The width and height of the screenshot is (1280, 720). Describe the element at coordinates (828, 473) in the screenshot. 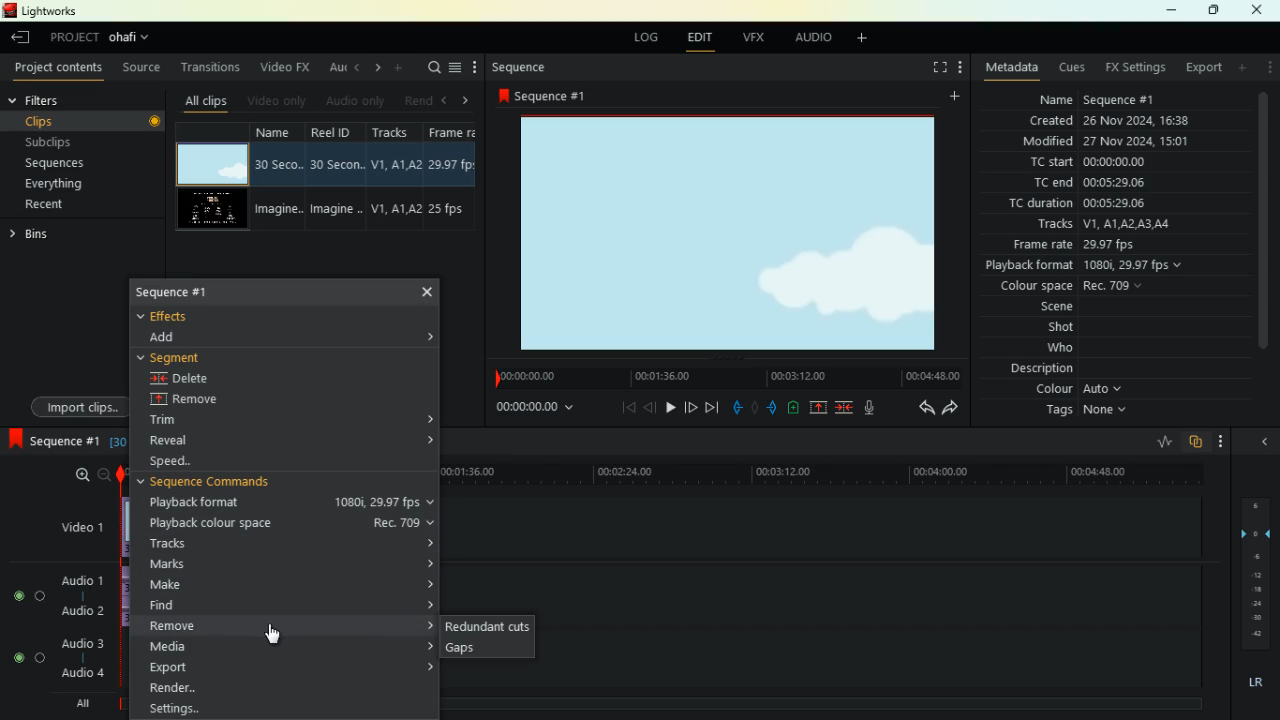

I see `timeline` at that location.